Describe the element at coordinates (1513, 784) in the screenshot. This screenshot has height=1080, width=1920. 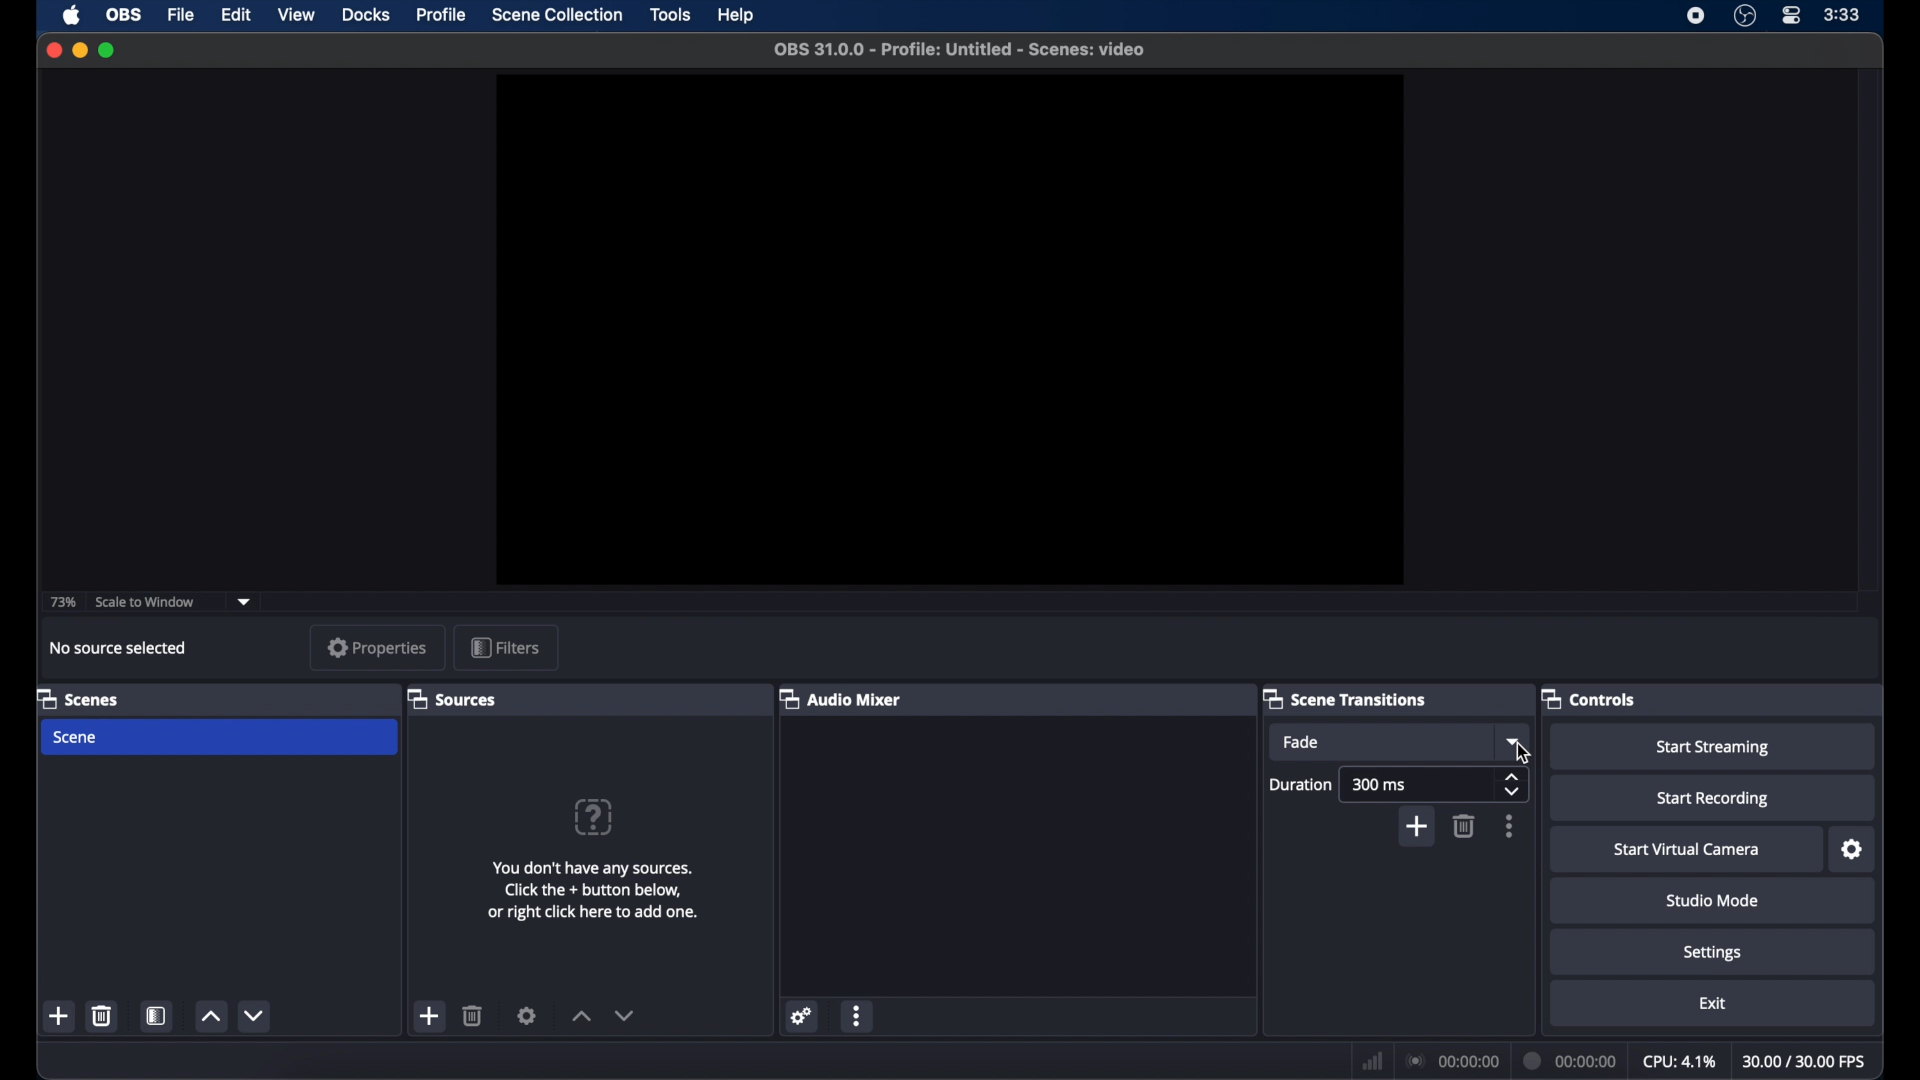
I see `stepper buttons` at that location.